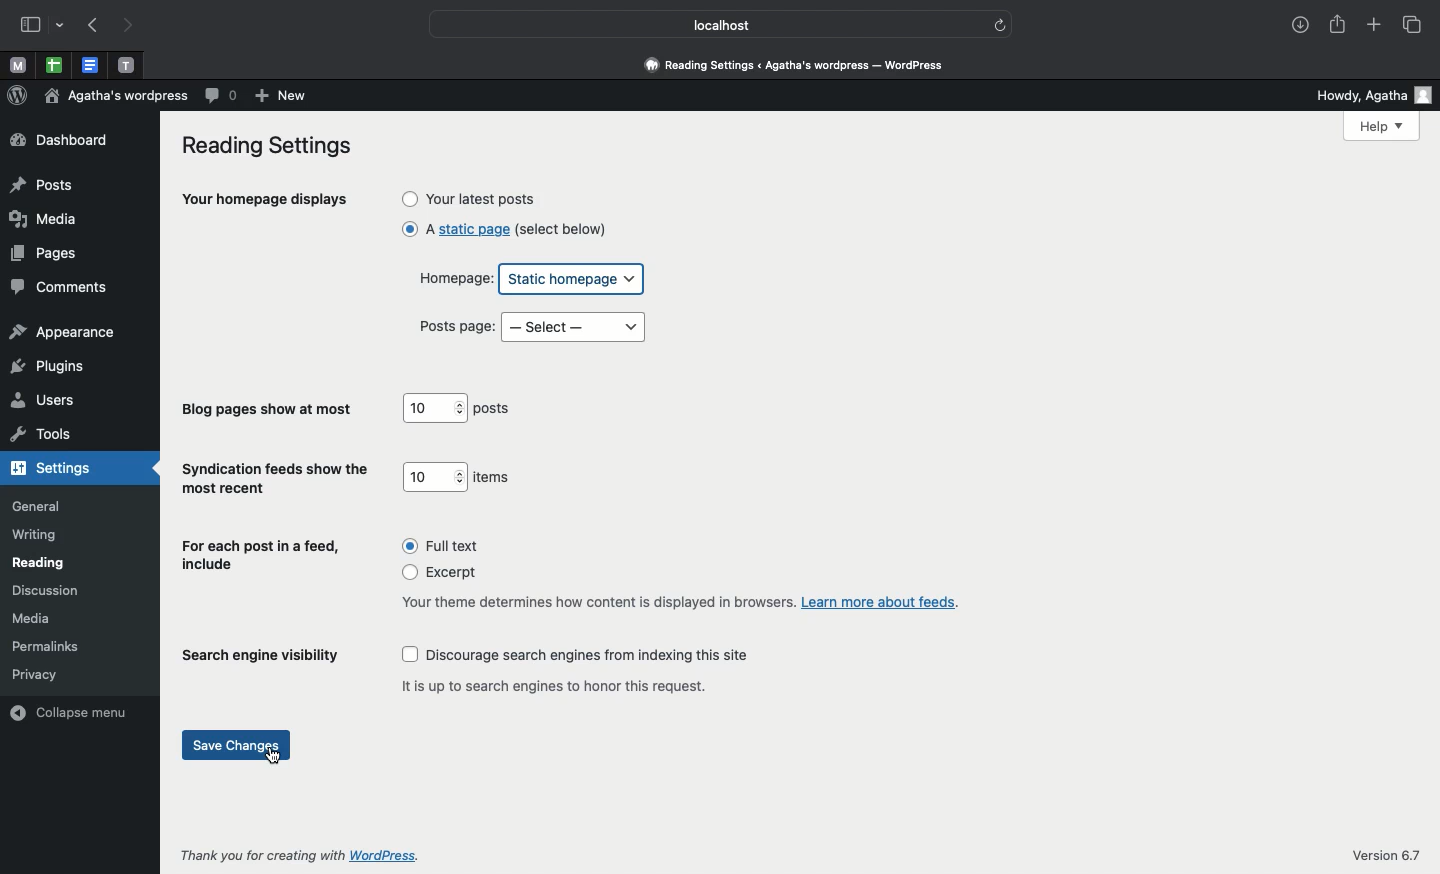 This screenshot has height=874, width=1440. I want to click on Howdy user, so click(1364, 94).